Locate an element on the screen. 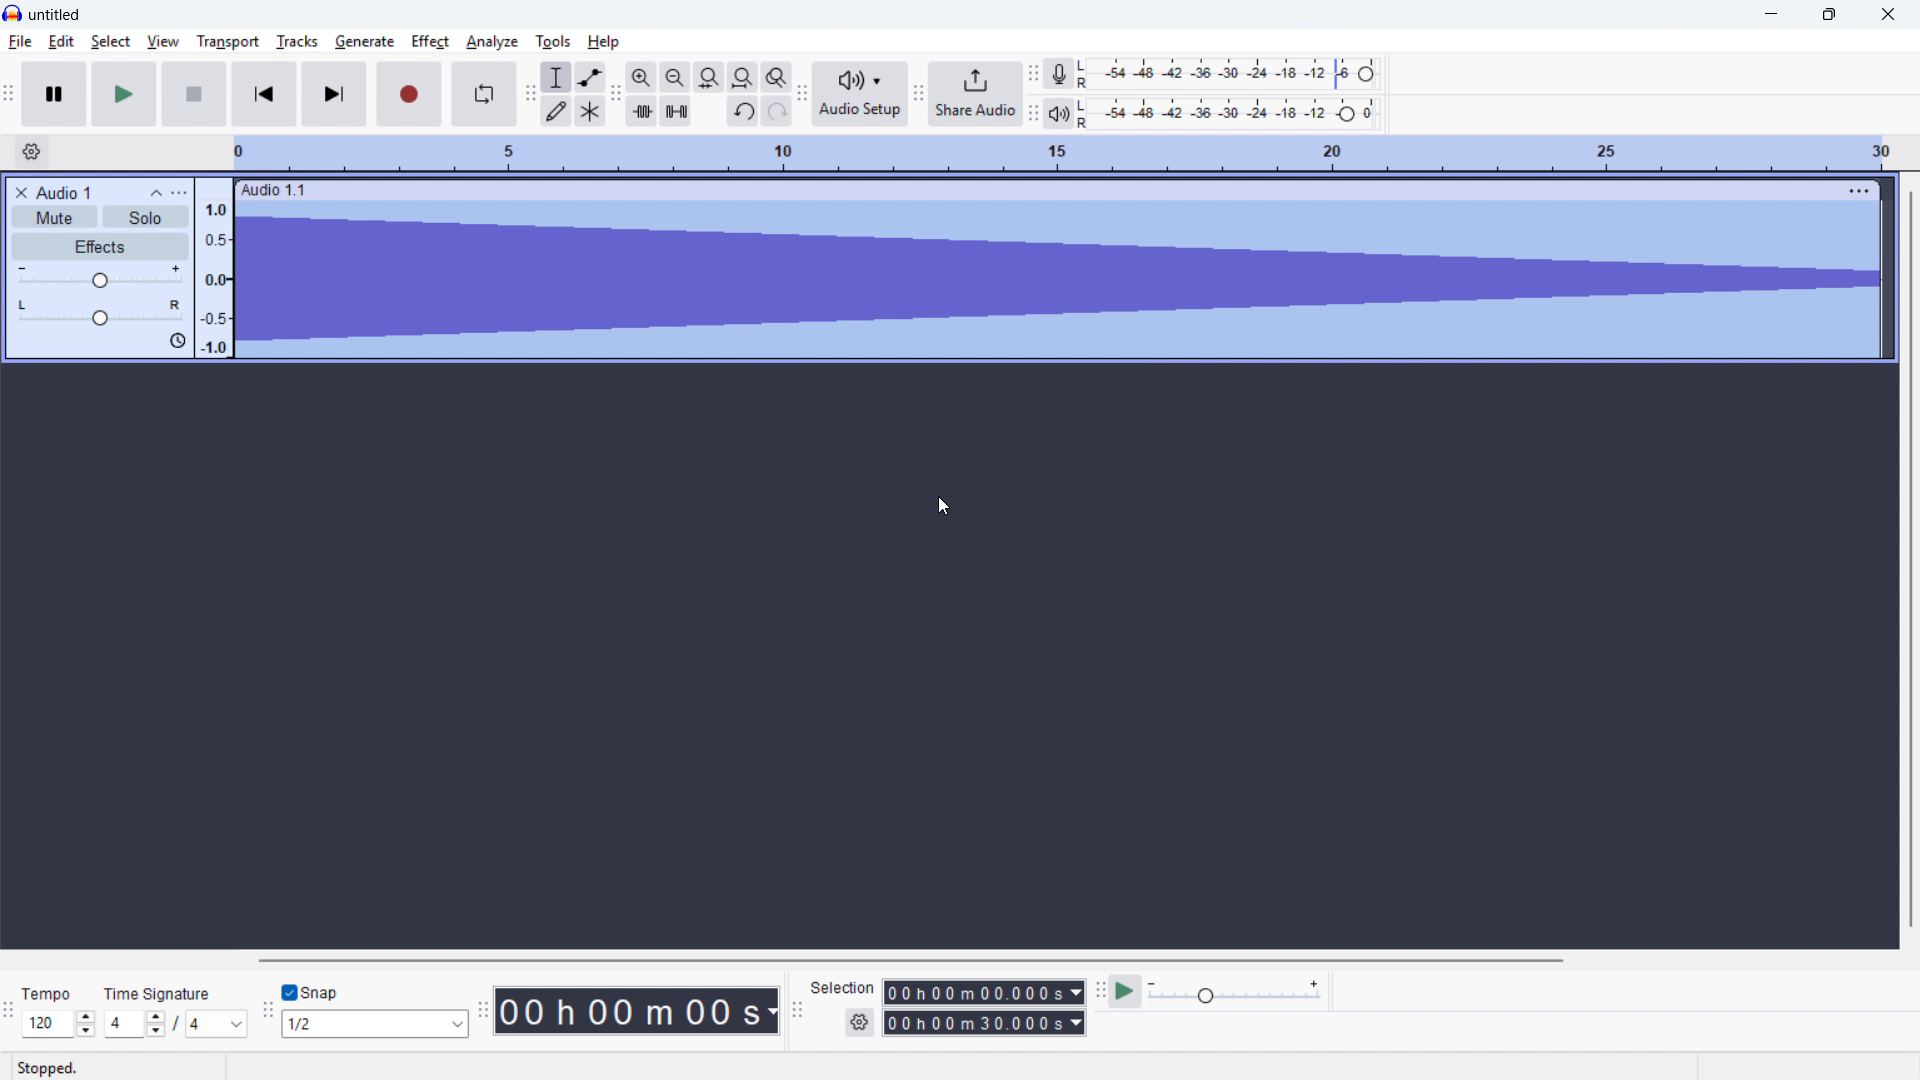  Pause  is located at coordinates (54, 92).